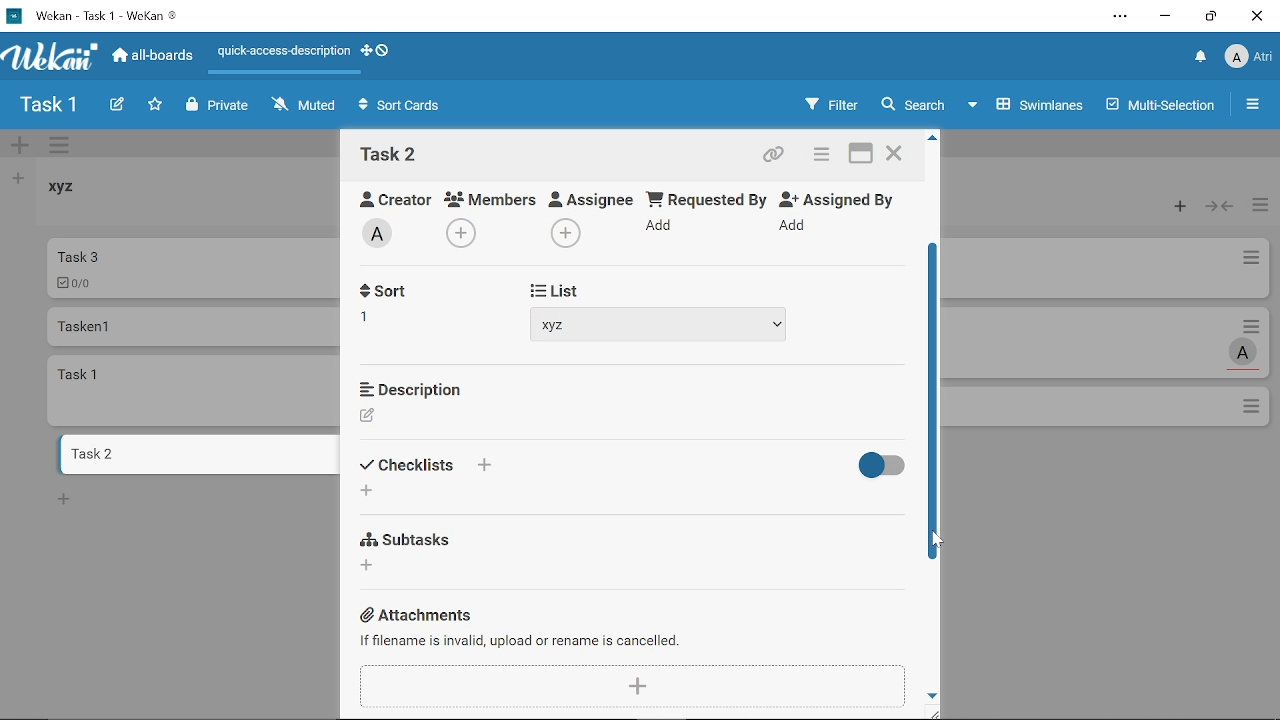 The width and height of the screenshot is (1280, 720). I want to click on Multilanes, so click(1163, 107).